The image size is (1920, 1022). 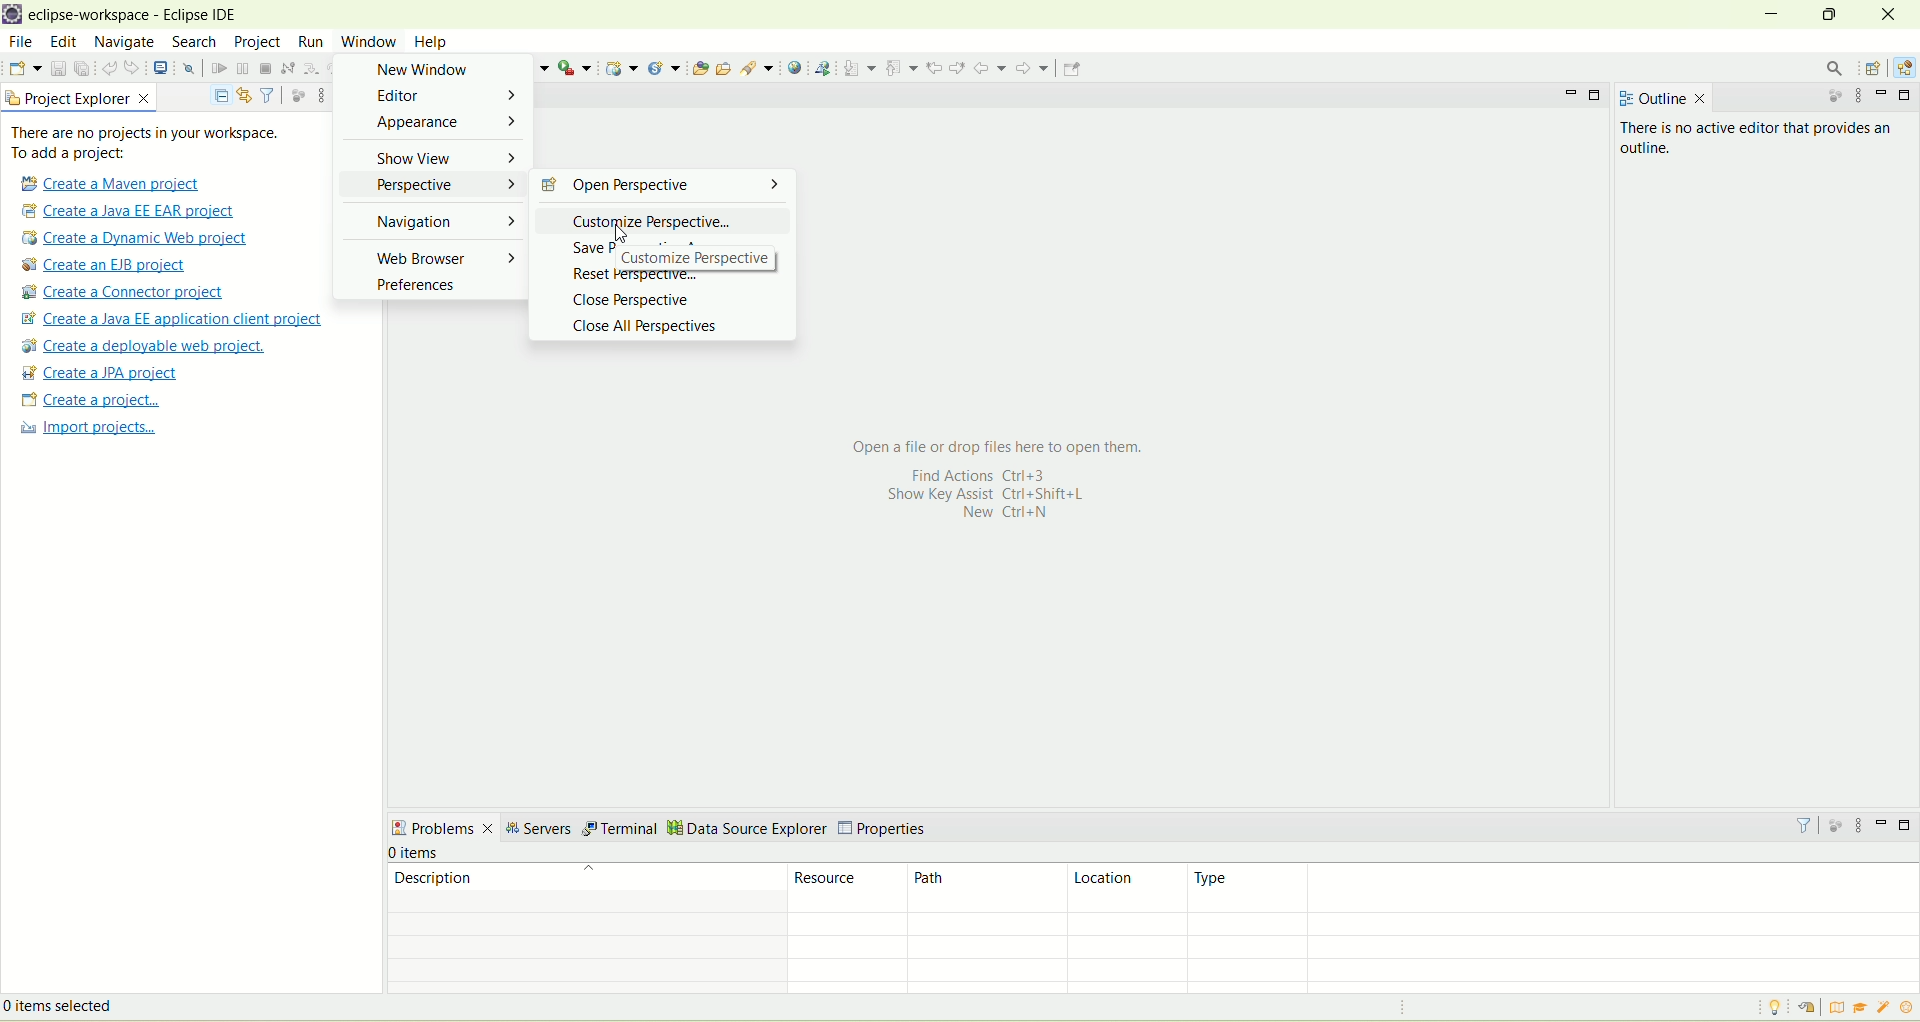 I want to click on create a project, so click(x=88, y=400).